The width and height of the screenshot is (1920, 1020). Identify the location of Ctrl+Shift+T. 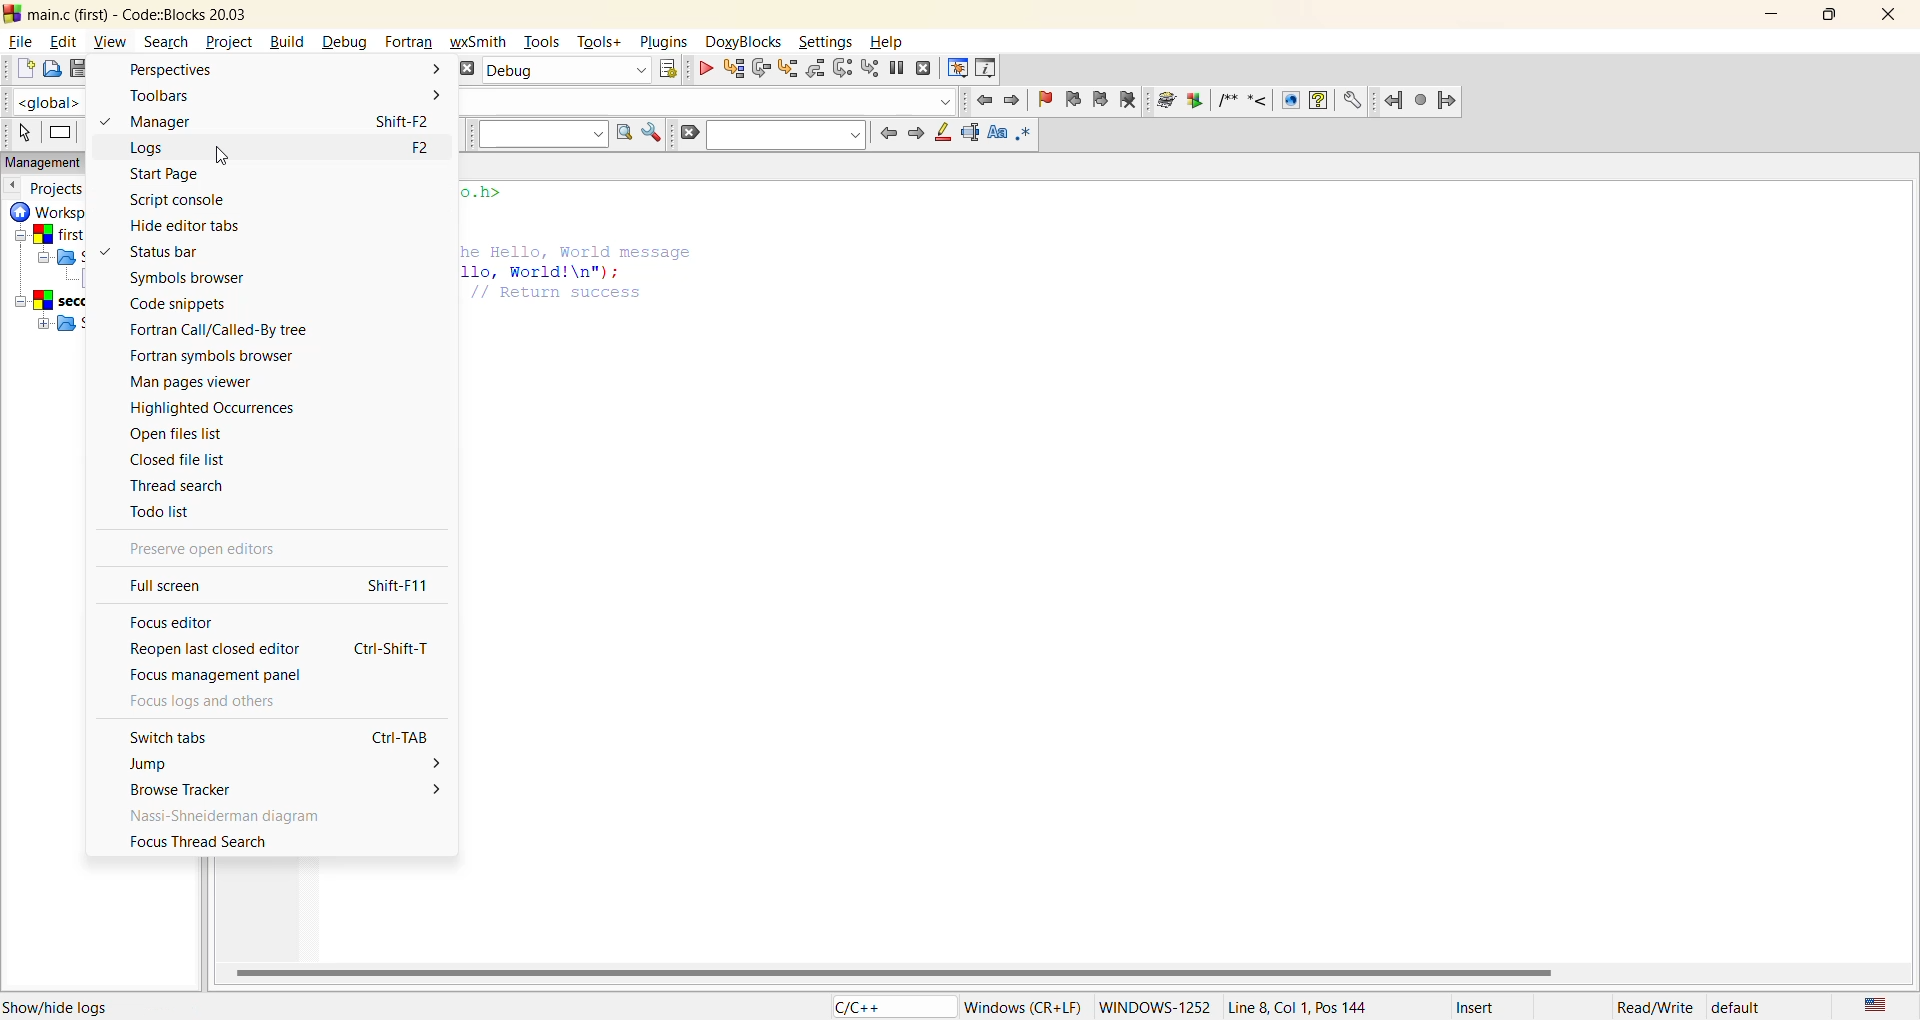
(394, 648).